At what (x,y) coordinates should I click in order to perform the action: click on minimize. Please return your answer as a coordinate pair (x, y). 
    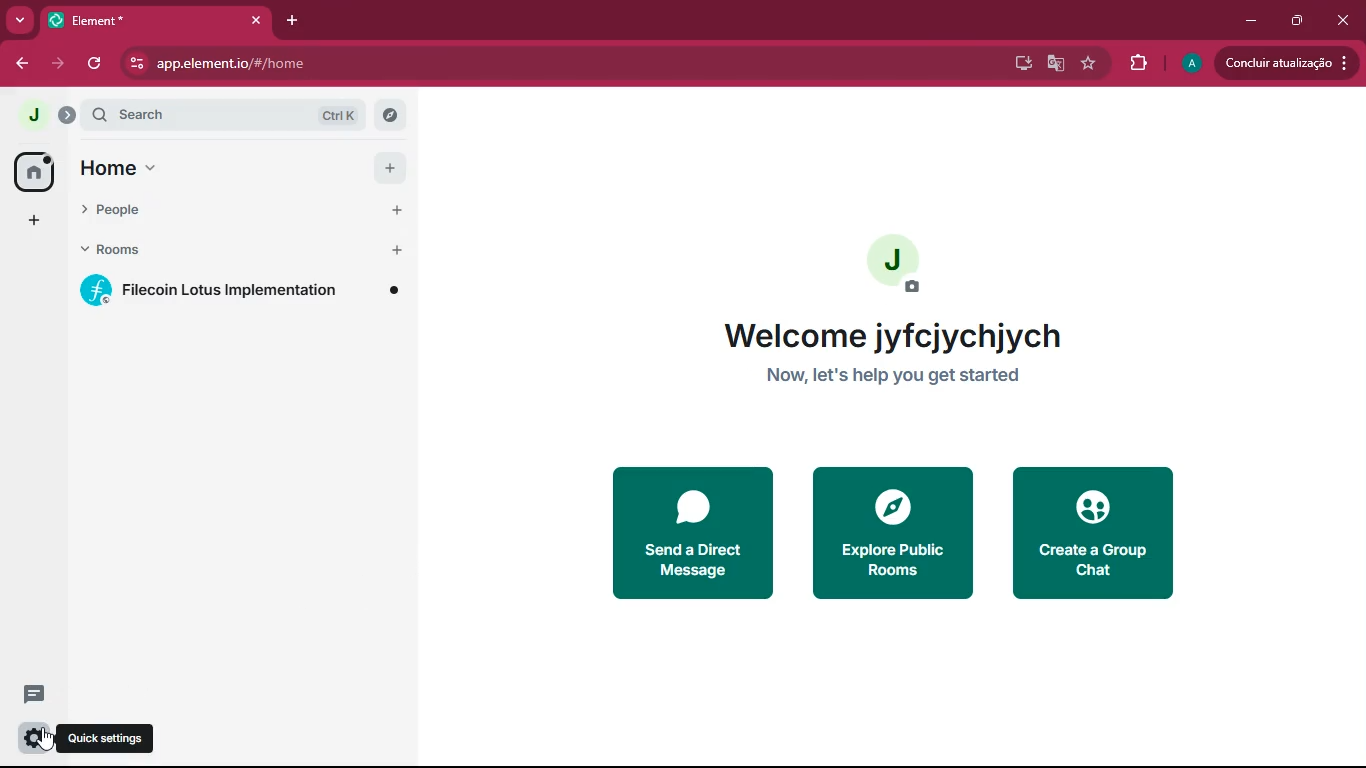
    Looking at the image, I should click on (1252, 18).